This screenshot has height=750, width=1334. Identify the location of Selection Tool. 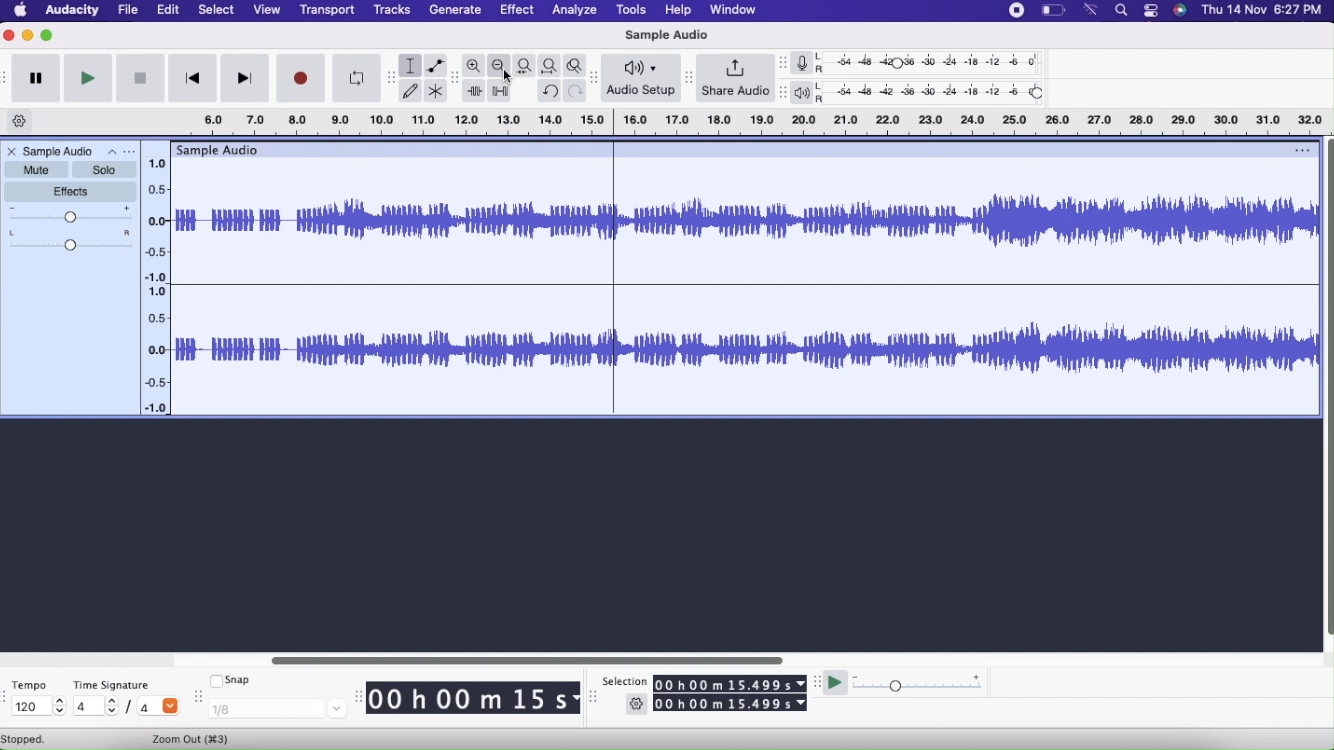
(410, 64).